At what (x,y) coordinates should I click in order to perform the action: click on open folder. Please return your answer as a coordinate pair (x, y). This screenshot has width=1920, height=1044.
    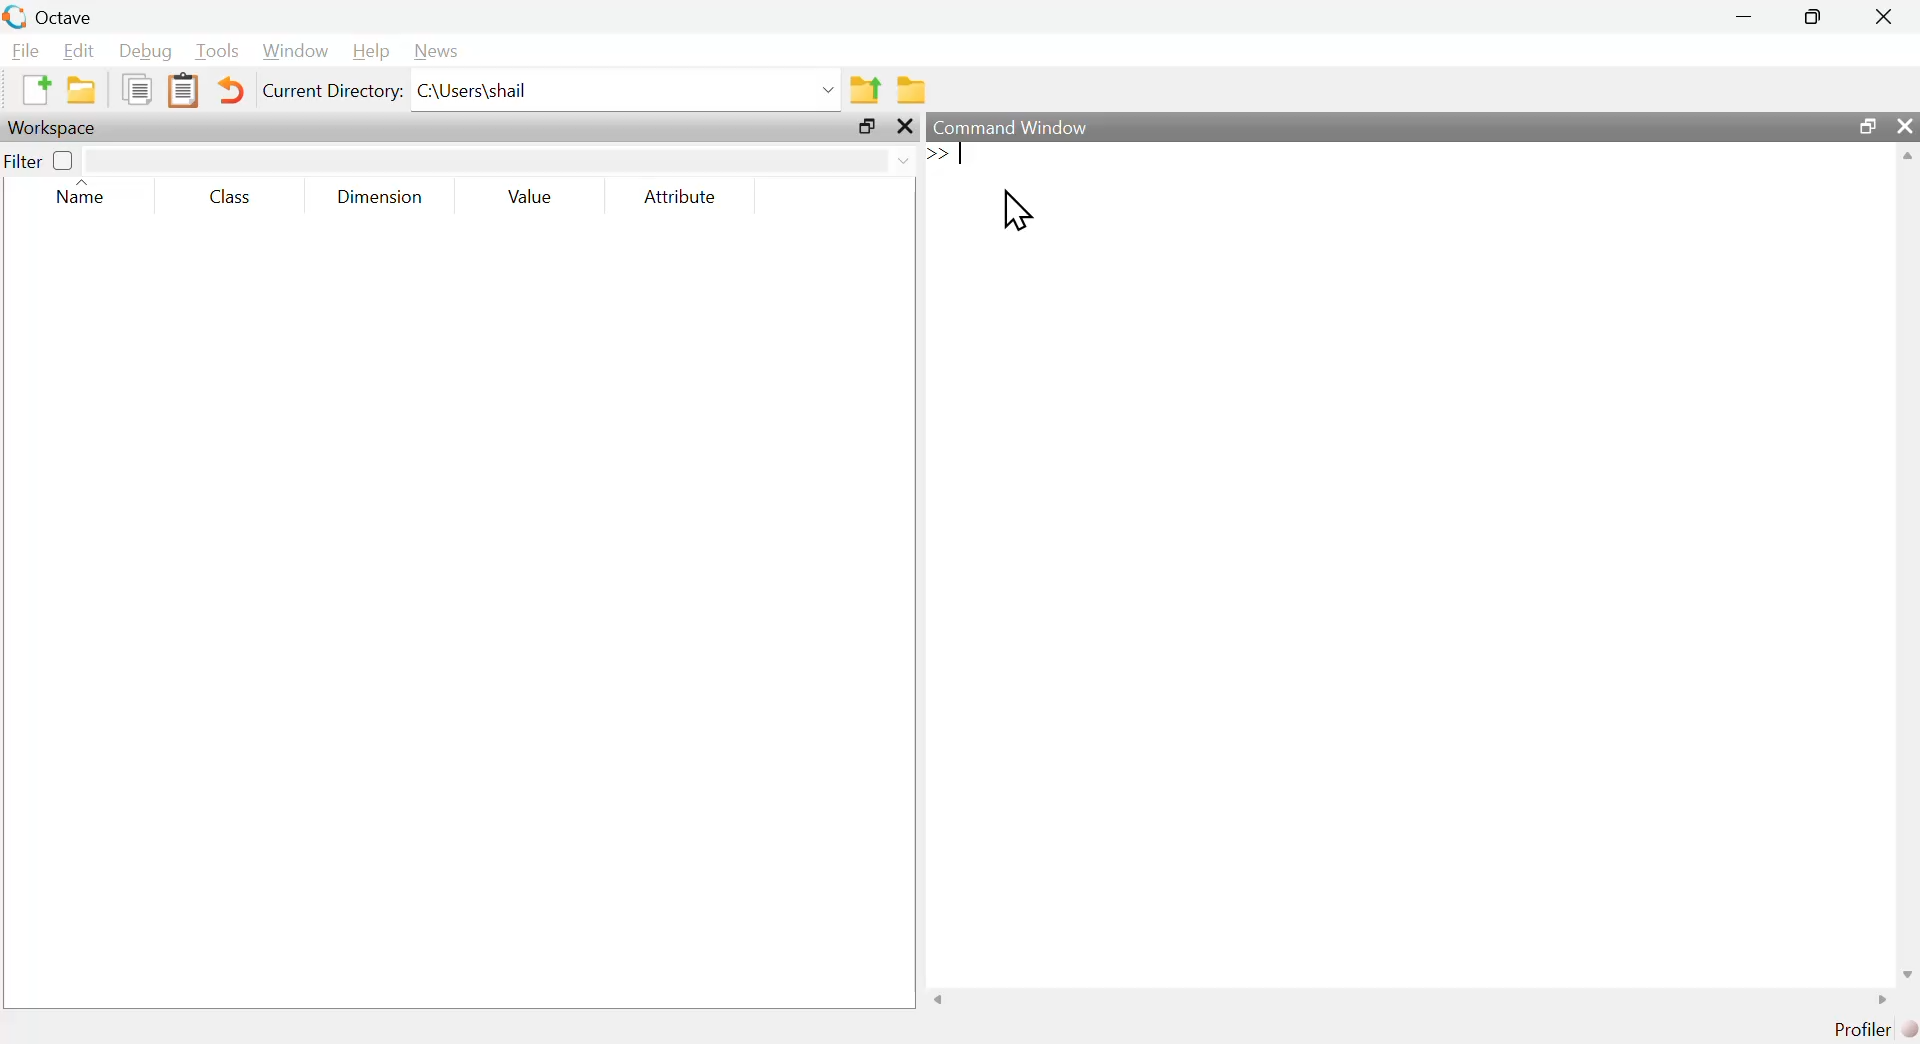
    Looking at the image, I should click on (77, 91).